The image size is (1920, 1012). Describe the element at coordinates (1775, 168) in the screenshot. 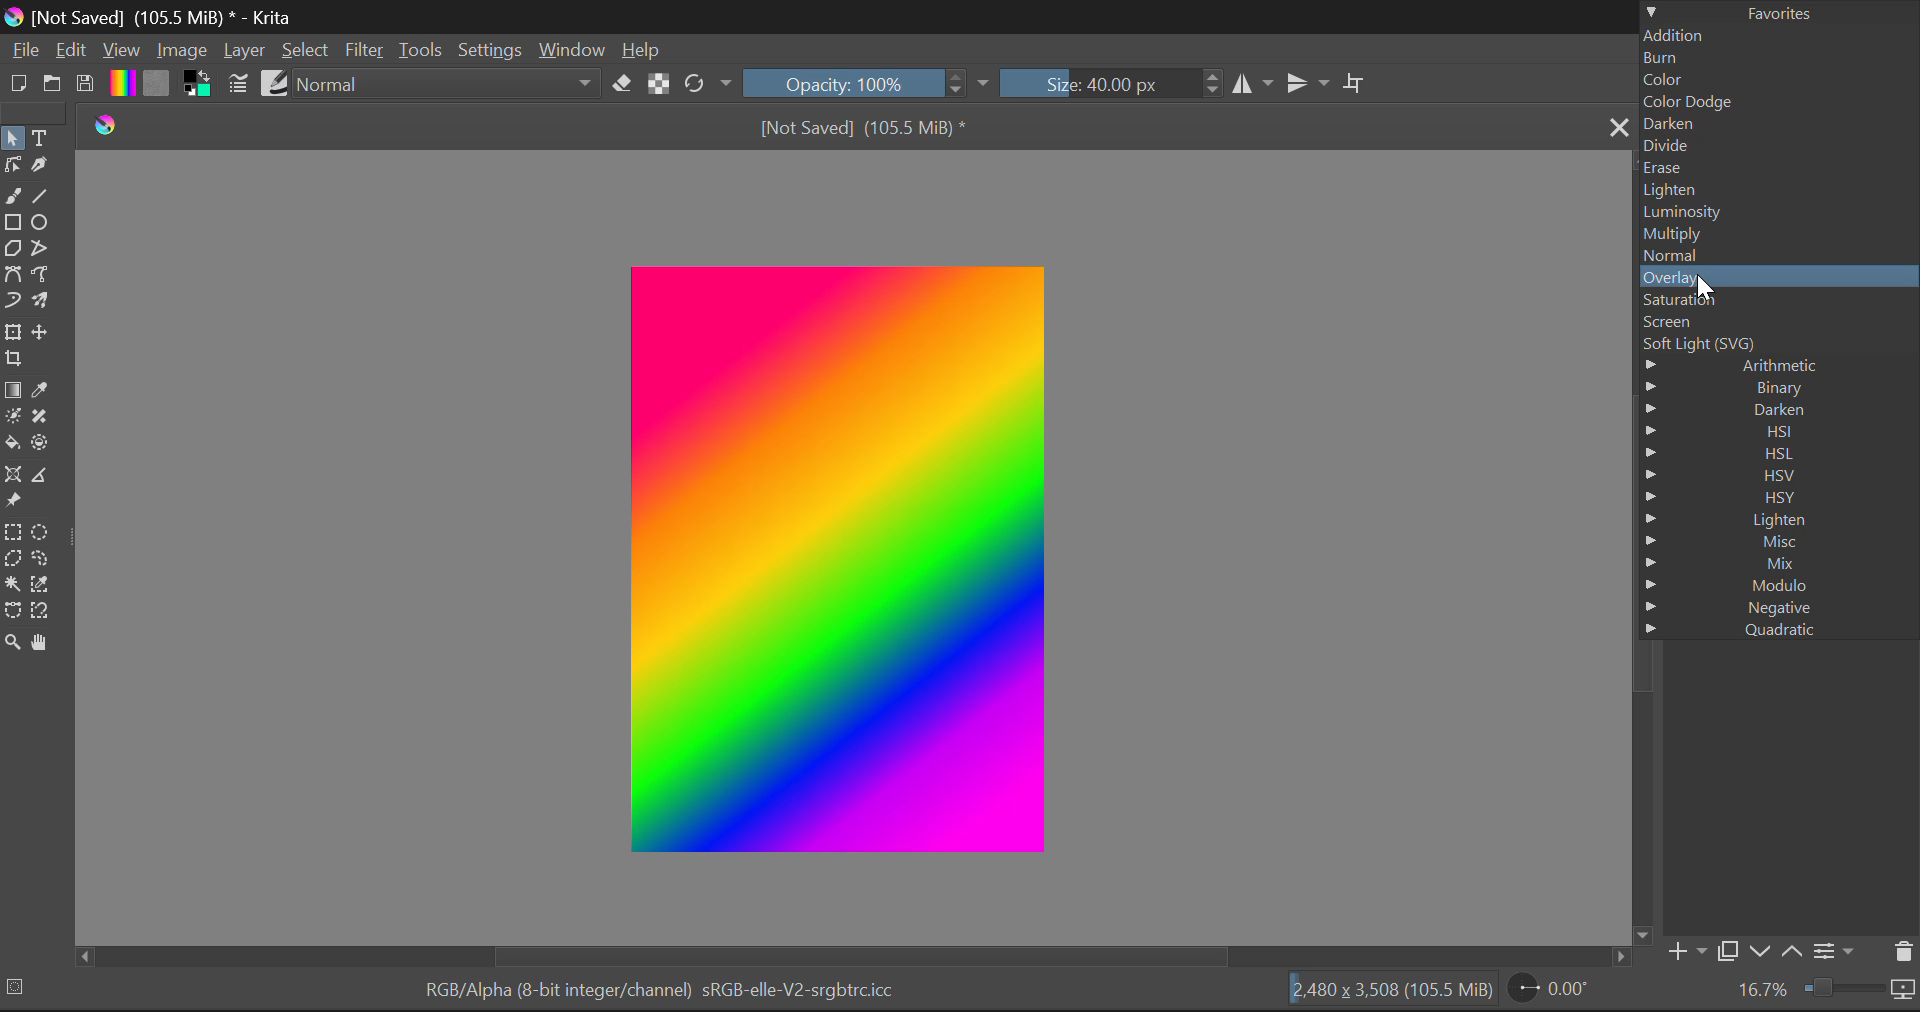

I see `Erase` at that location.